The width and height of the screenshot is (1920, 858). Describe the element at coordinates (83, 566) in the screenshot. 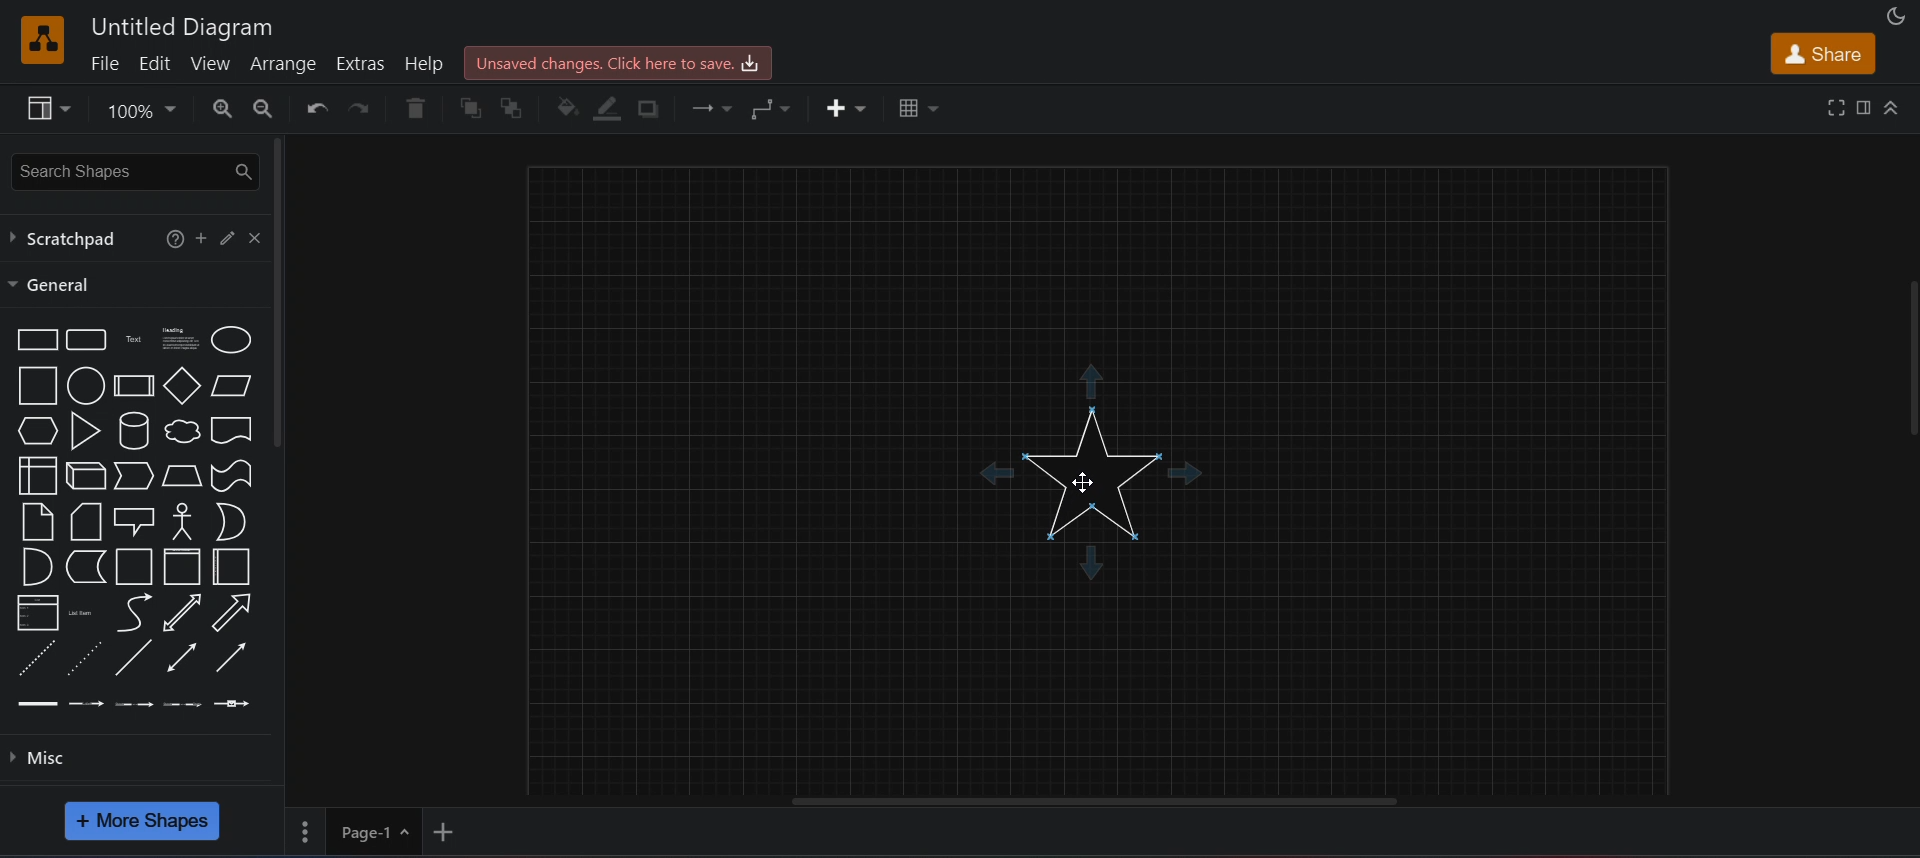

I see `data storage` at that location.